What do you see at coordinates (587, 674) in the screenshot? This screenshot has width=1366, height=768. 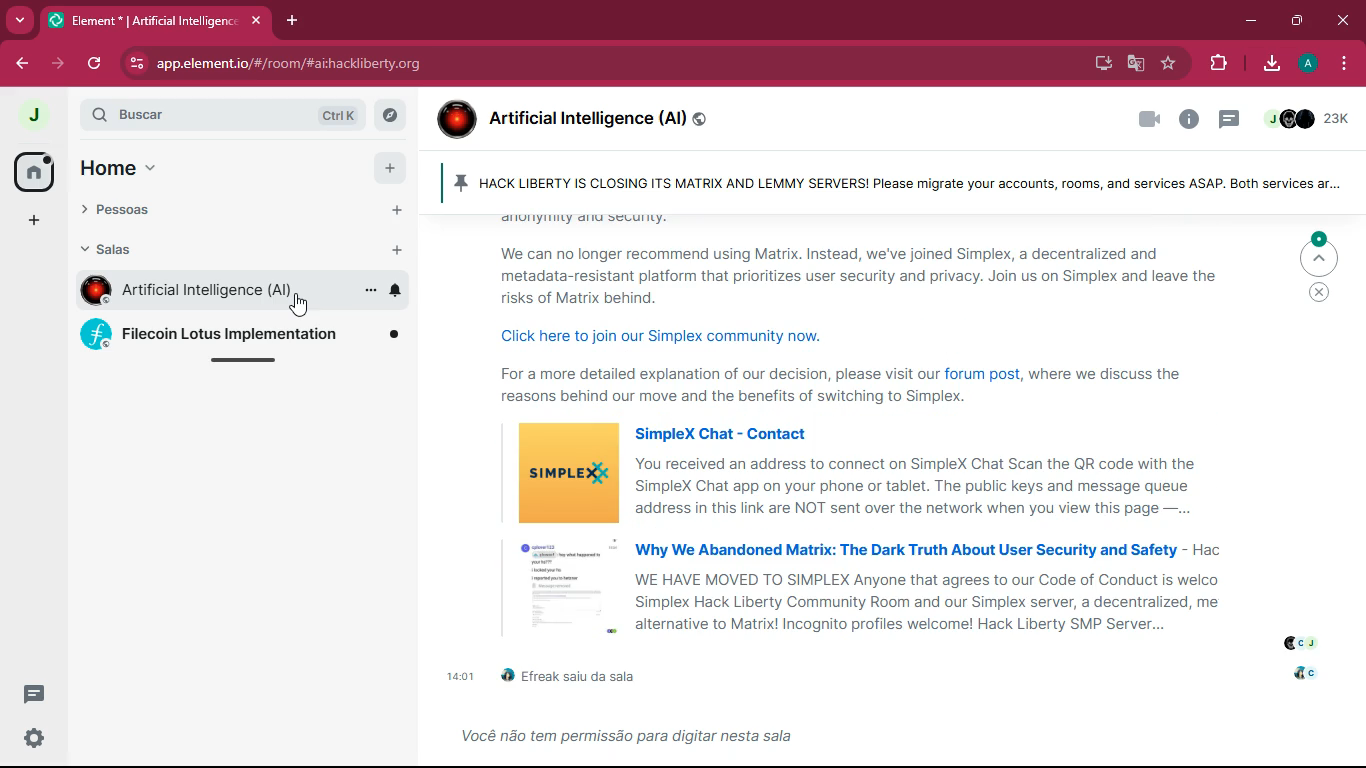 I see `efreak saiu da sala` at bounding box center [587, 674].